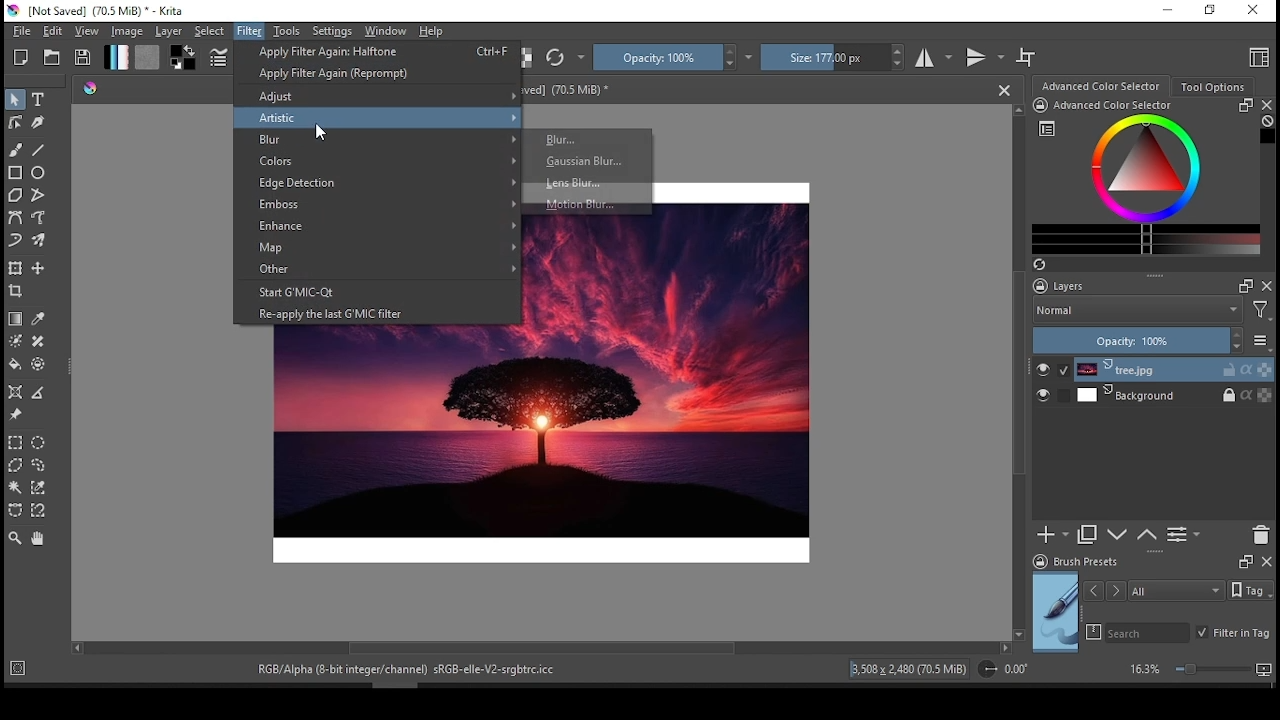 The image size is (1280, 720). Describe the element at coordinates (831, 57) in the screenshot. I see `size` at that location.